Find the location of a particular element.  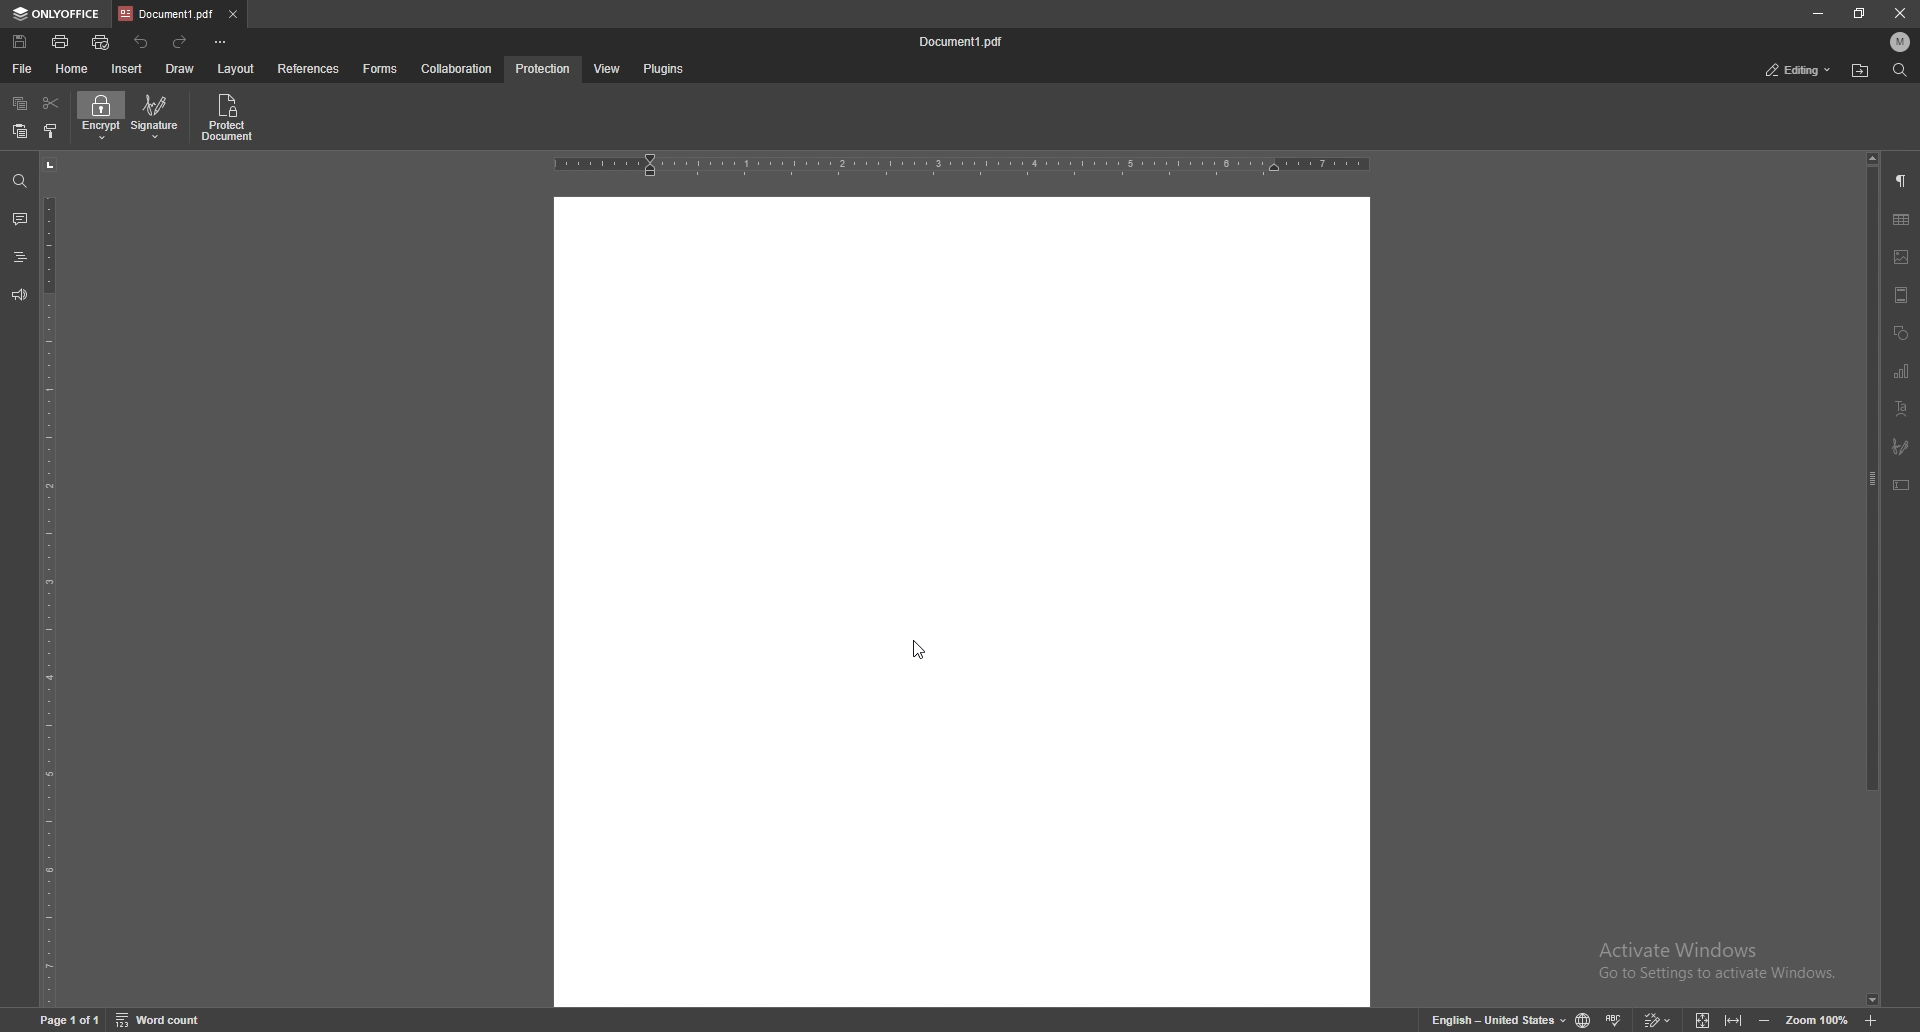

file name is located at coordinates (964, 42).